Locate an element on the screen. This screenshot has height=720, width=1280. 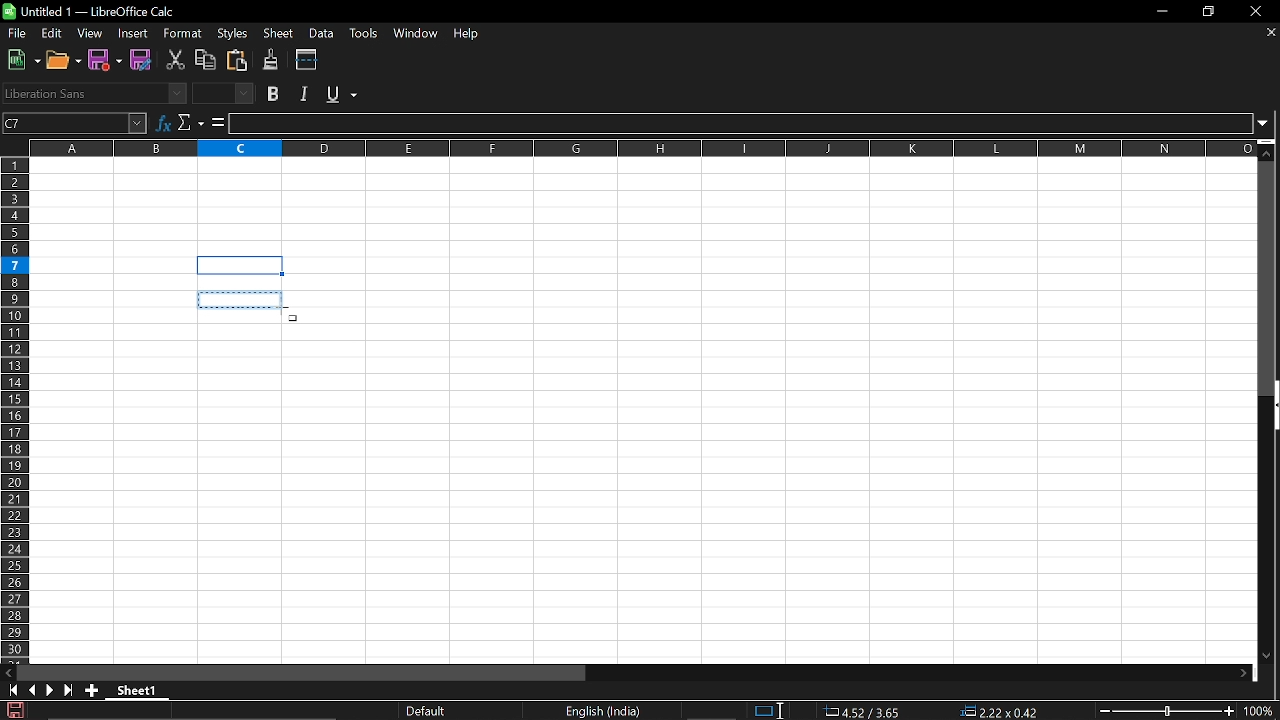
Formula is located at coordinates (218, 122).